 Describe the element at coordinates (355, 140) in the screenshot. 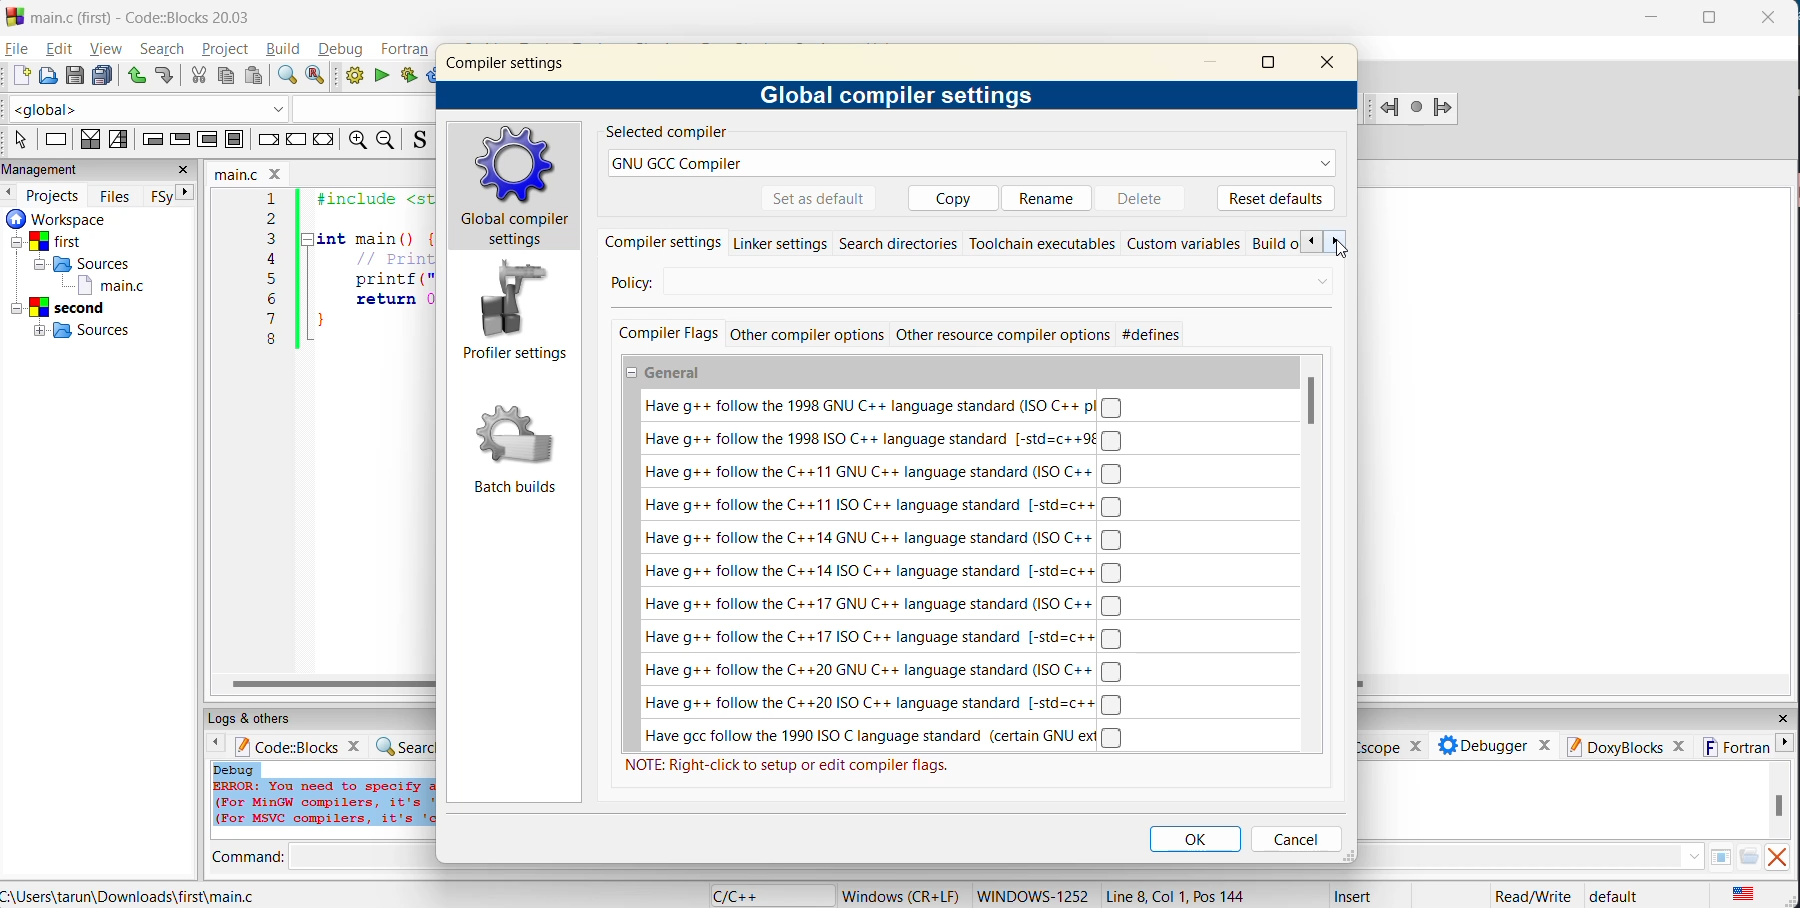

I see `zoom in` at that location.